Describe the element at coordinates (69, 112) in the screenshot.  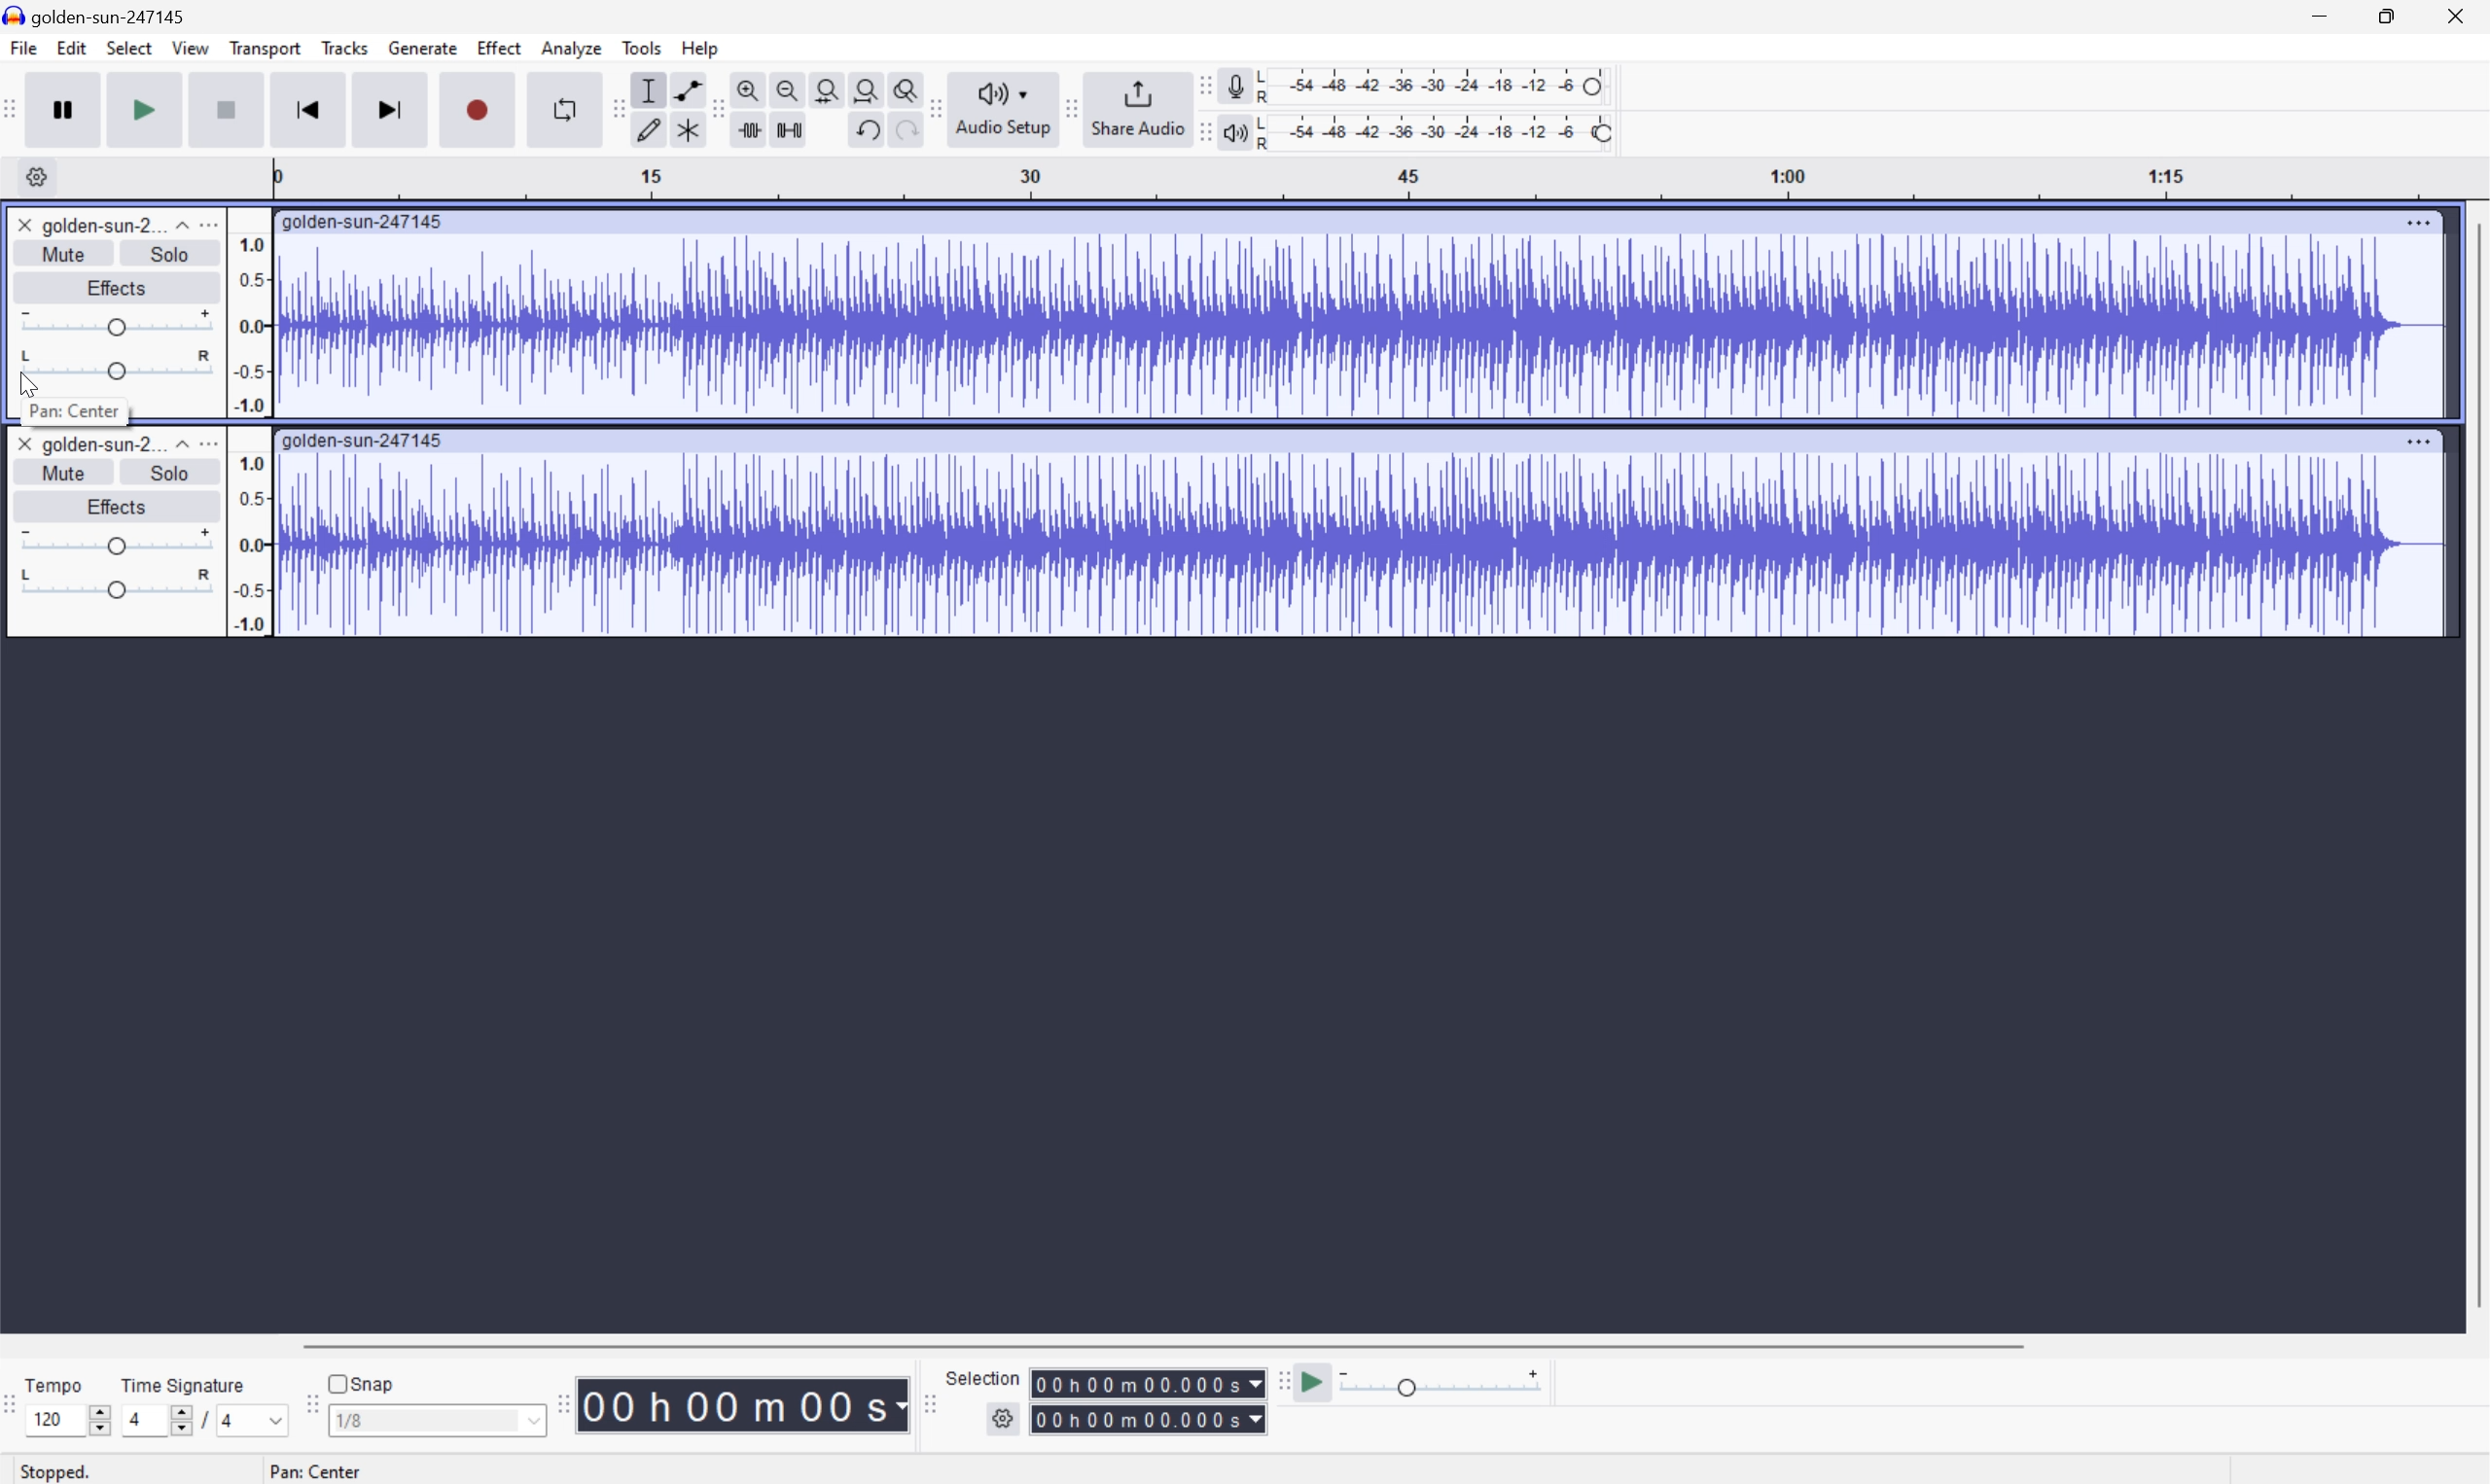
I see `Pause` at that location.